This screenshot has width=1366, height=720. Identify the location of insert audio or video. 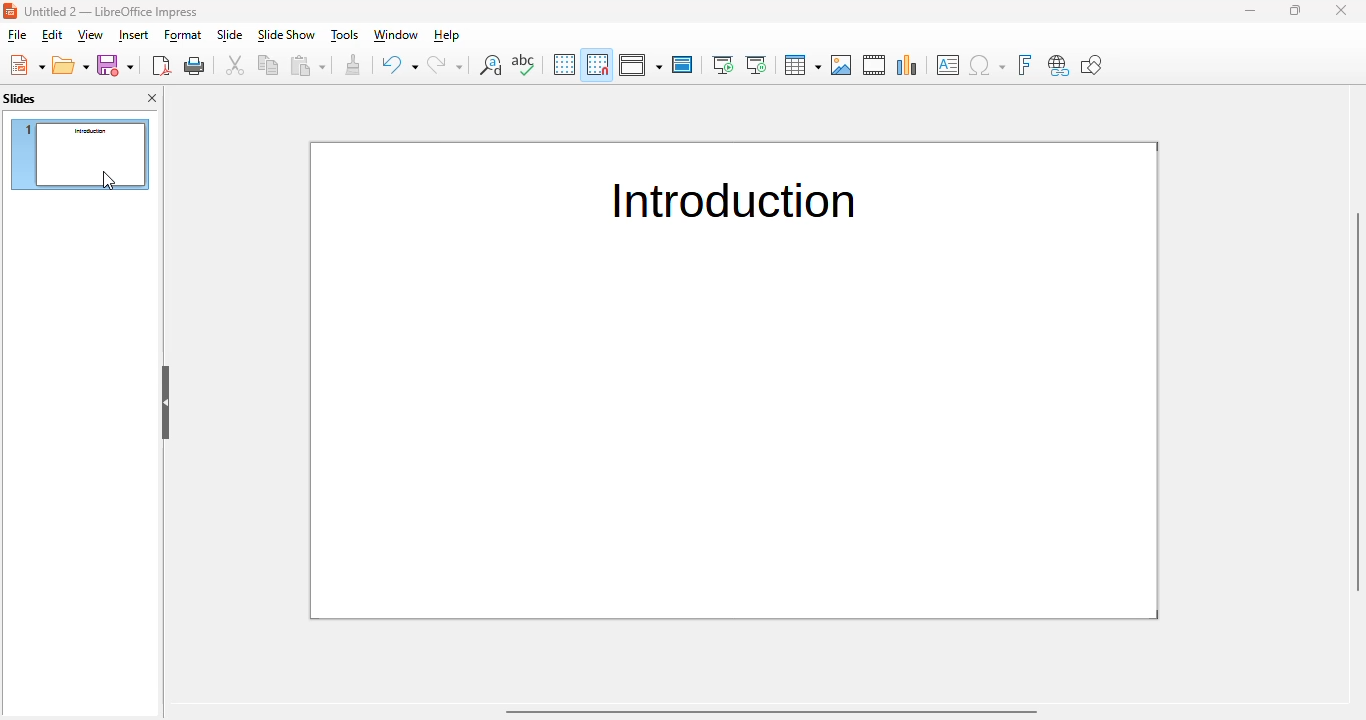
(875, 65).